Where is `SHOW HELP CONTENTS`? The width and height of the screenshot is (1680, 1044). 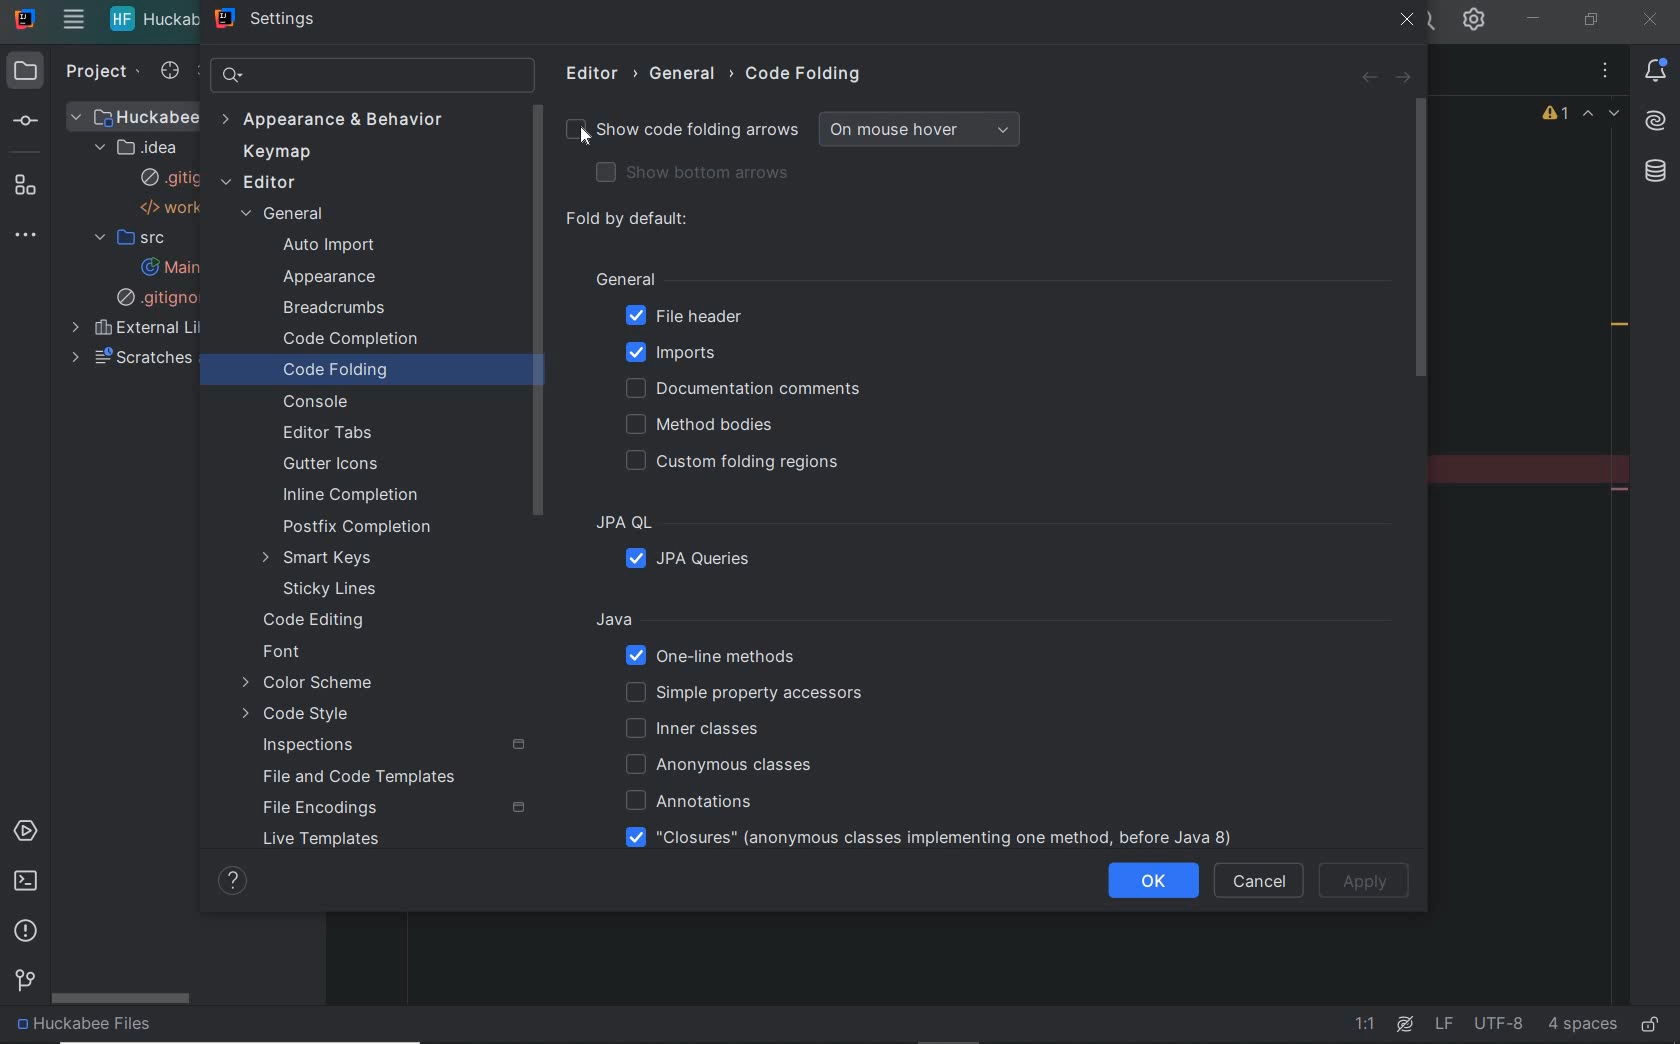 SHOW HELP CONTENTS is located at coordinates (233, 884).